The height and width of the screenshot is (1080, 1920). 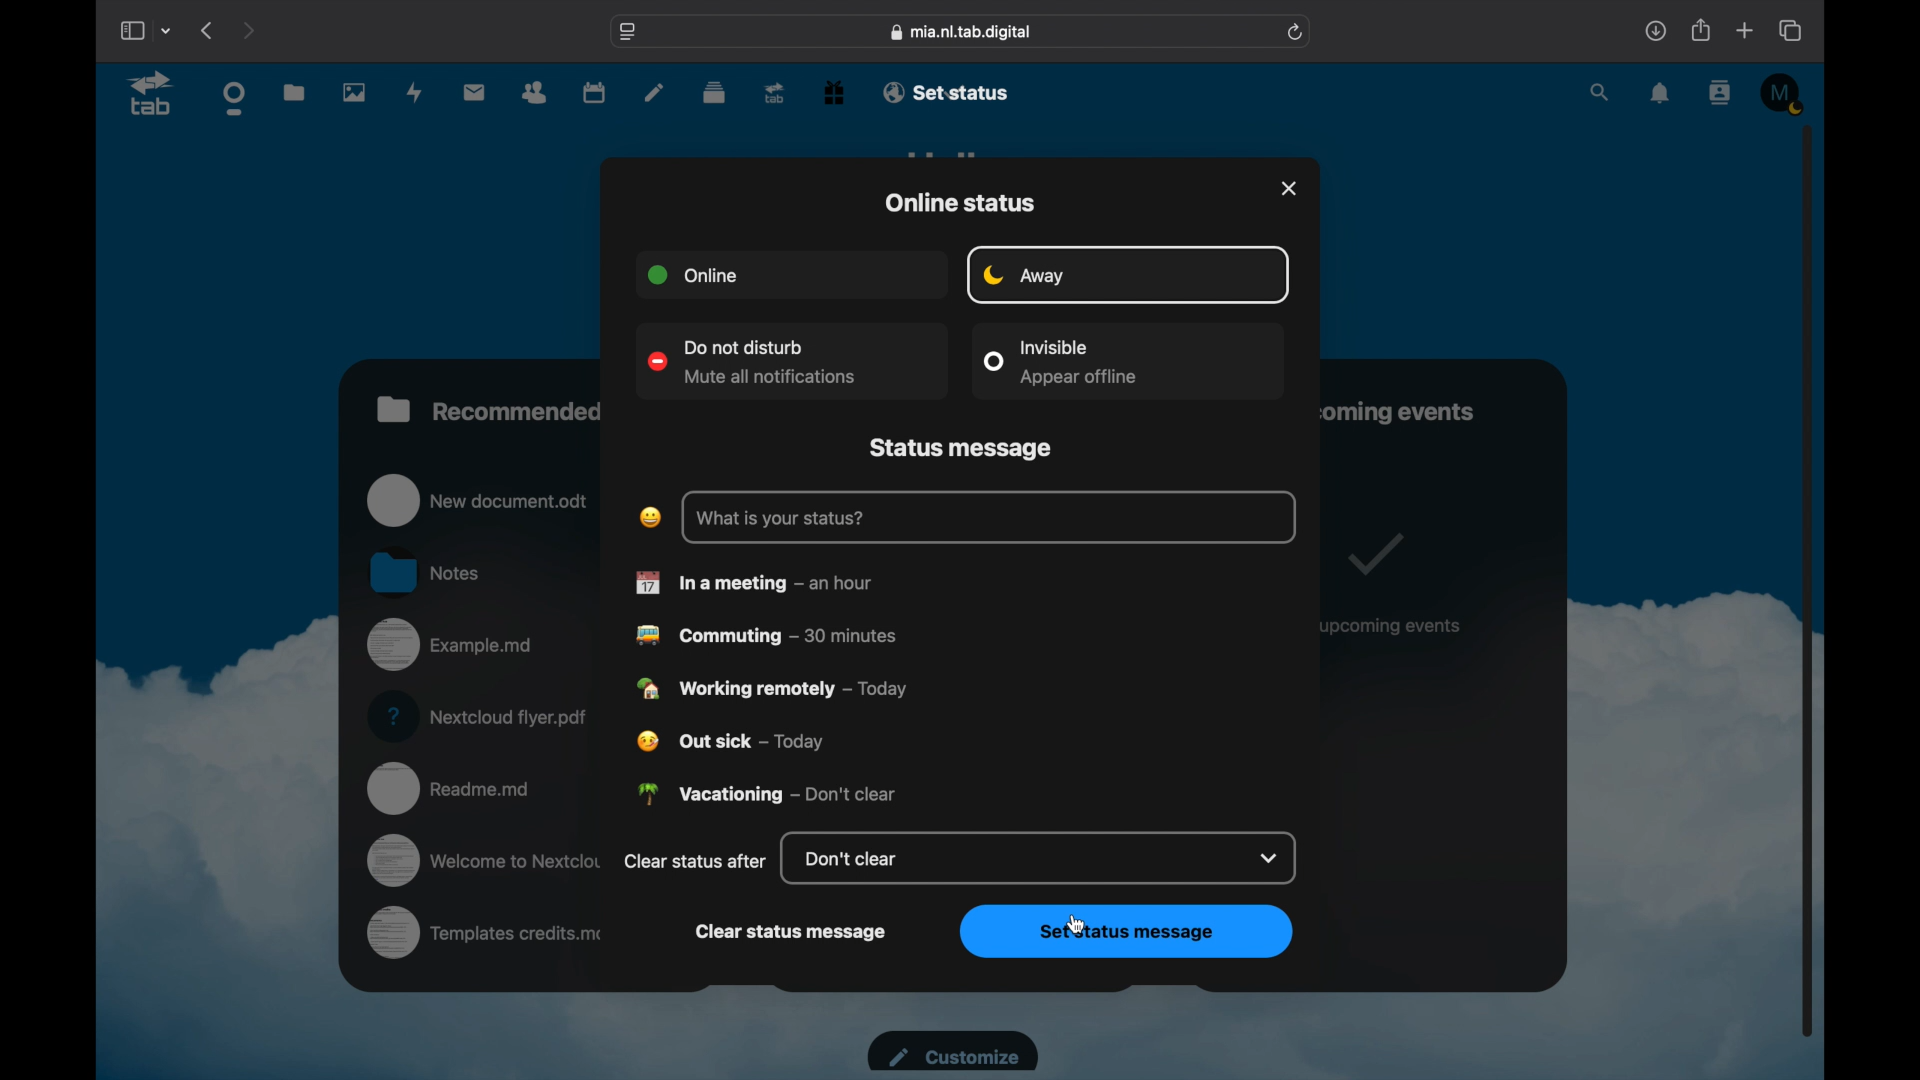 What do you see at coordinates (131, 30) in the screenshot?
I see `show sidebar` at bounding box center [131, 30].